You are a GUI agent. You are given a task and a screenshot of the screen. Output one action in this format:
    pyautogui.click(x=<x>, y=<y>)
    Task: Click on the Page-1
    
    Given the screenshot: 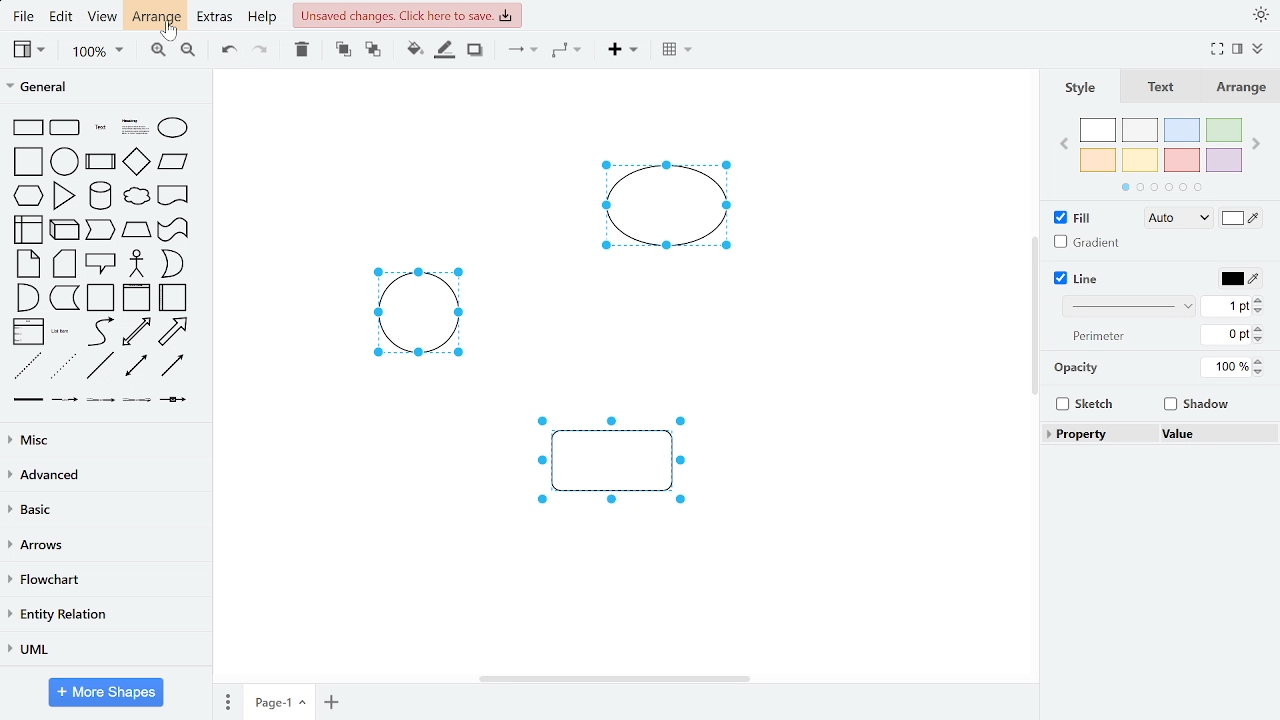 What is the action you would take?
    pyautogui.click(x=279, y=701)
    